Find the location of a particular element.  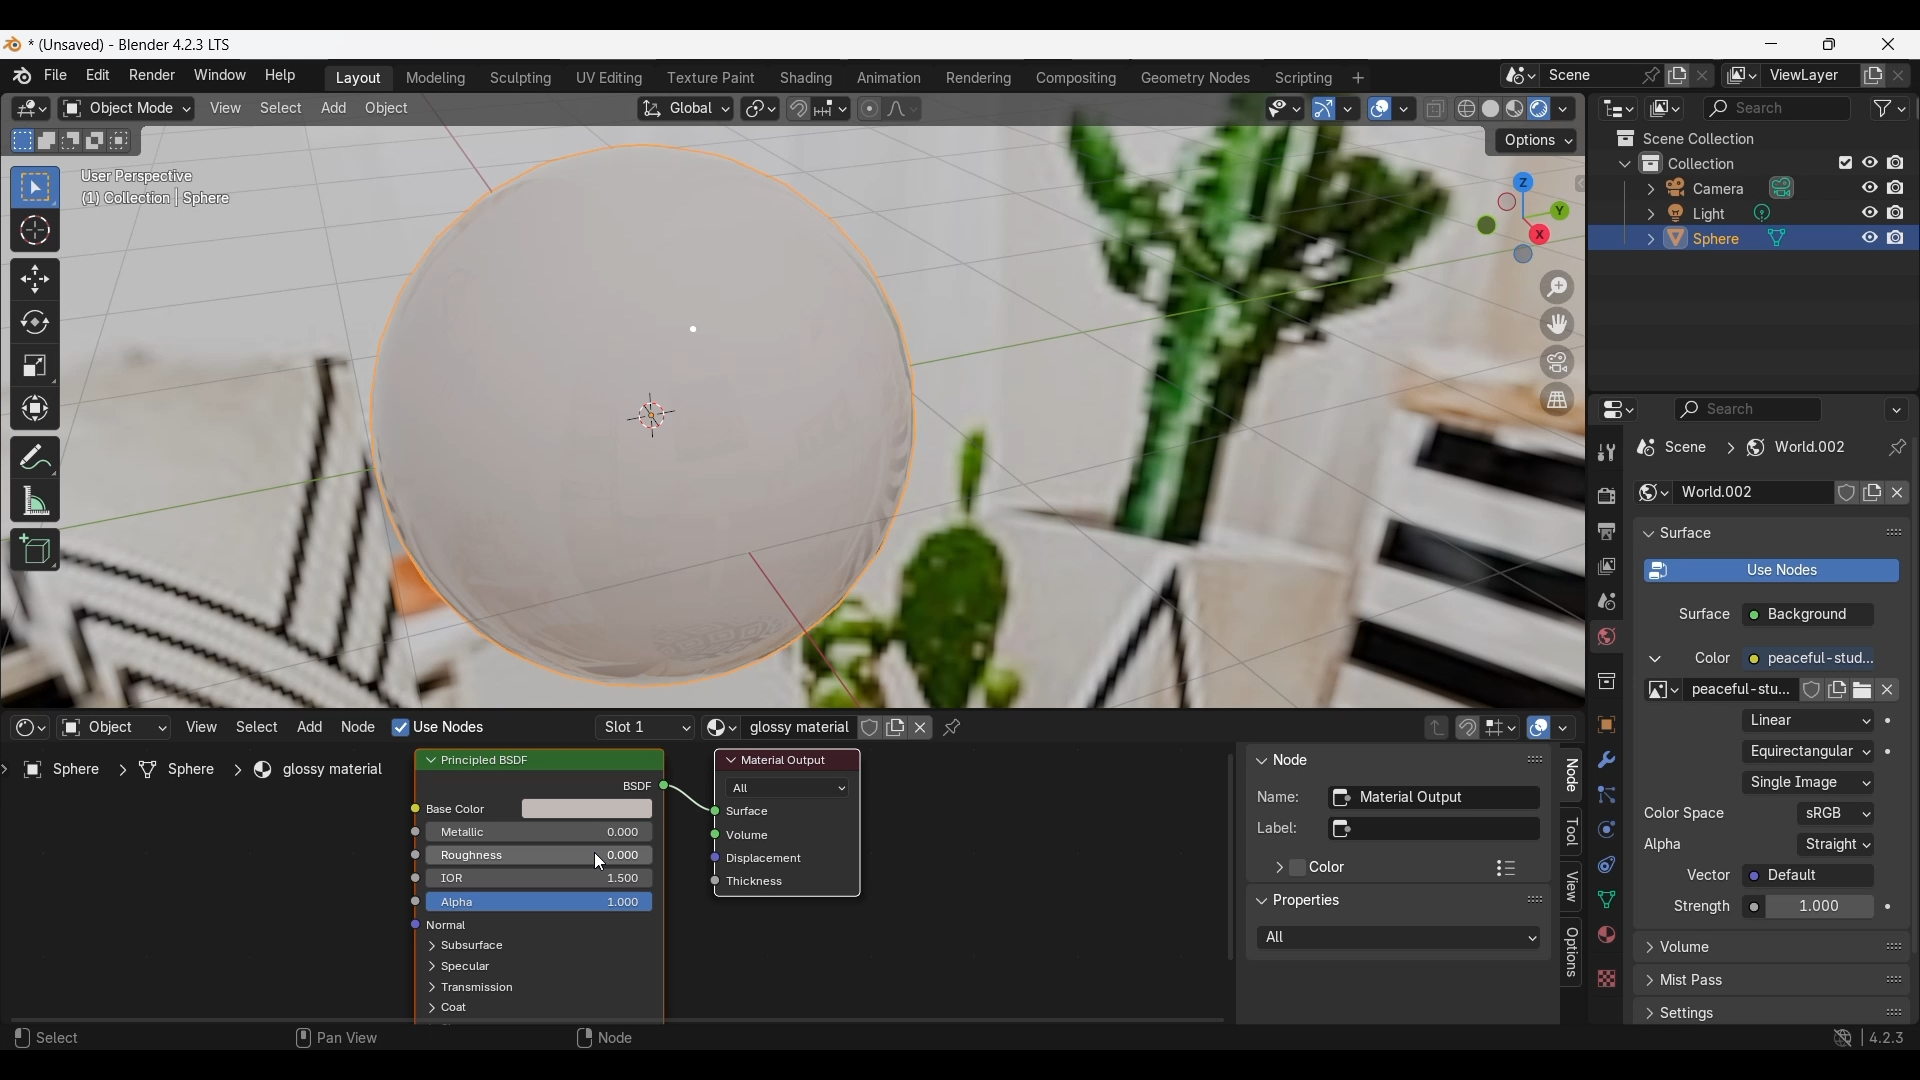

Browse material to be linked is located at coordinates (722, 728).